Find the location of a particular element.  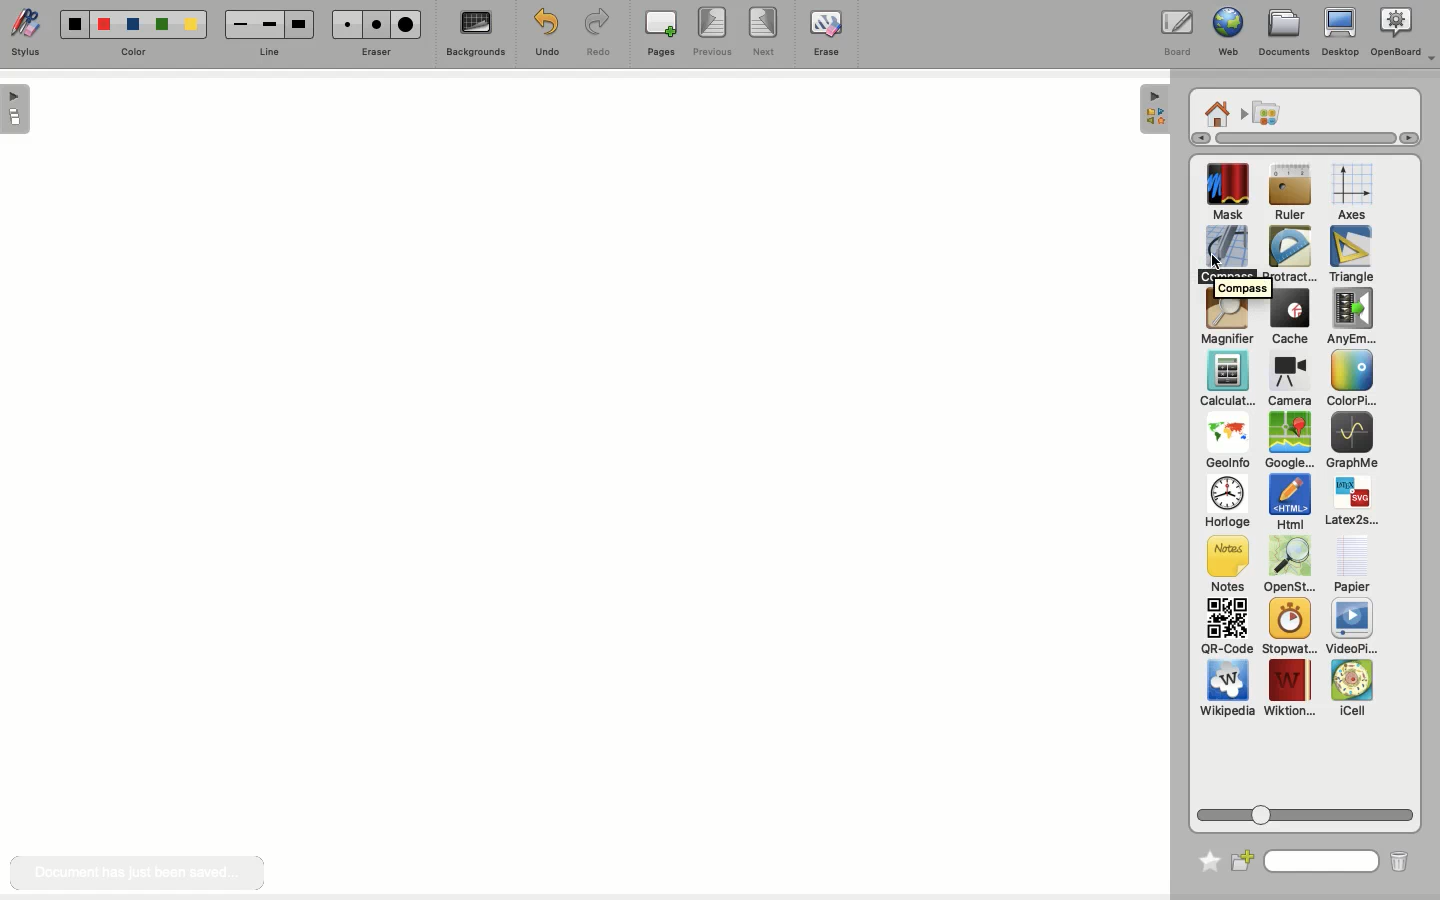

Stylus is located at coordinates (30, 34).